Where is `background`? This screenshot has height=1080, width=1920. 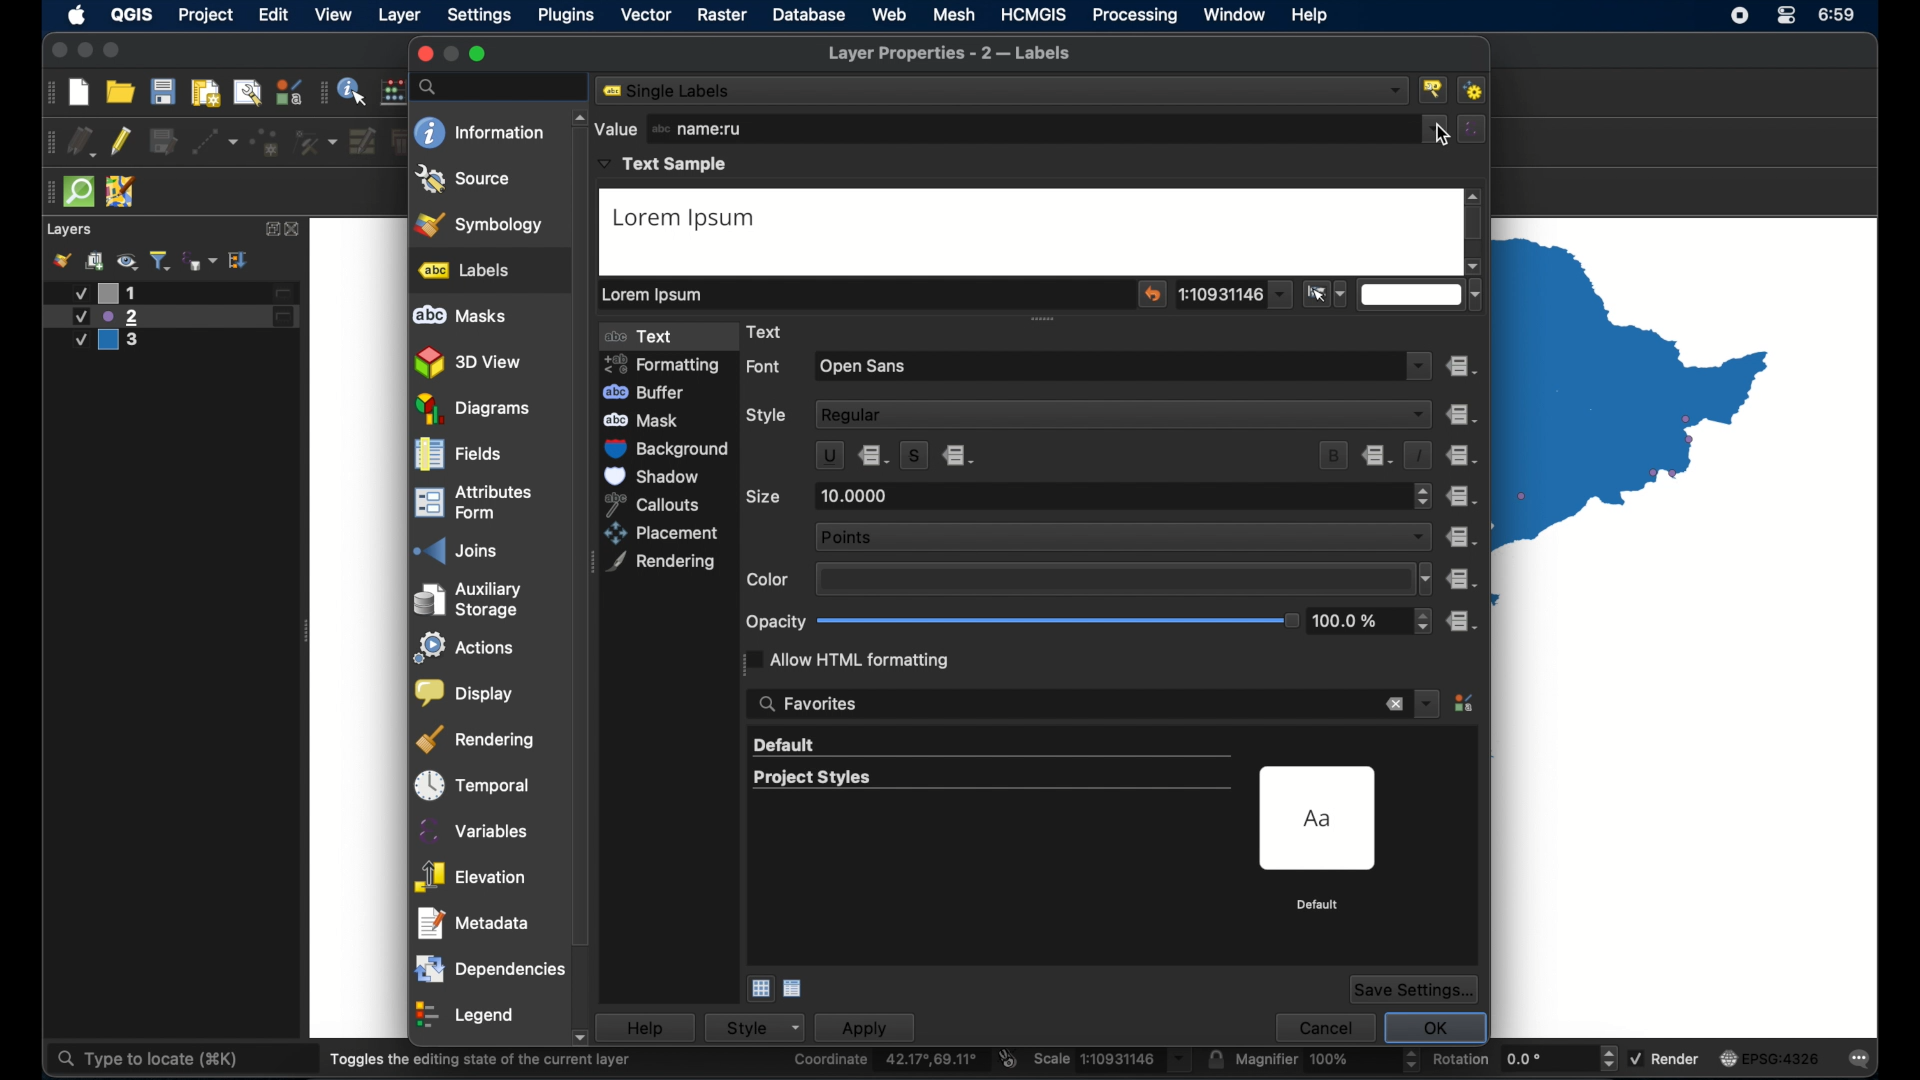 background is located at coordinates (671, 449).